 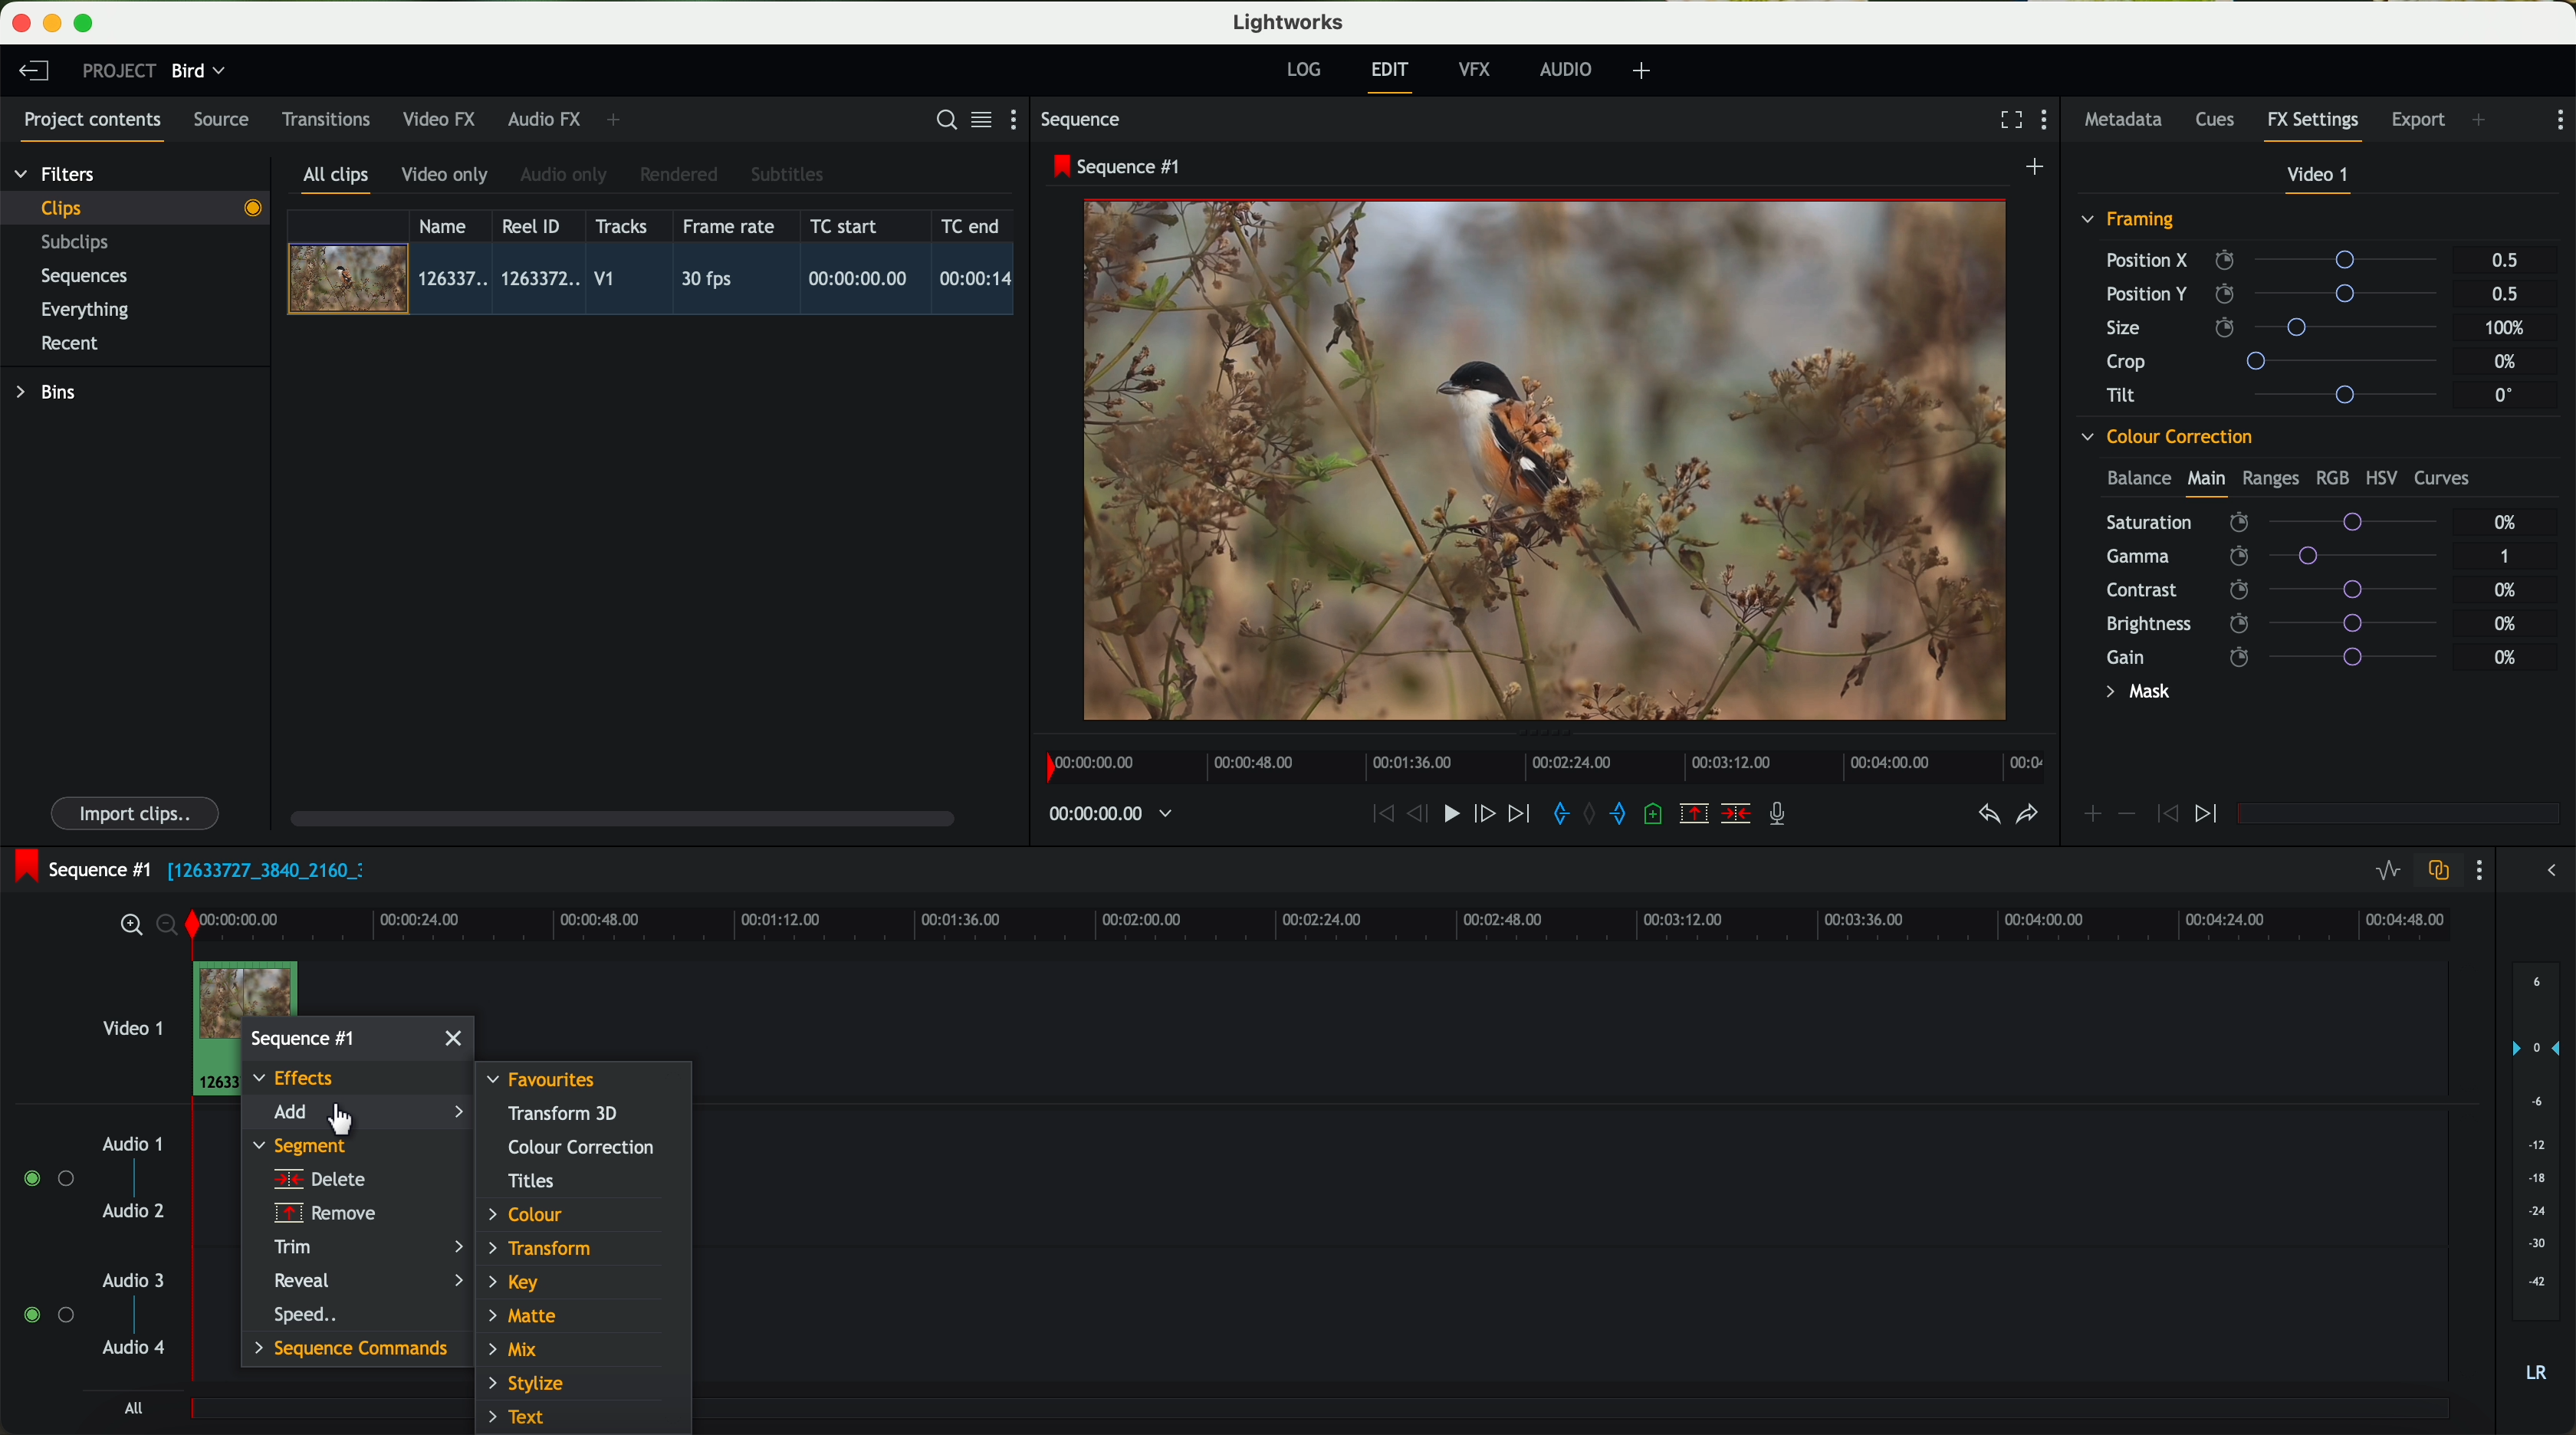 What do you see at coordinates (1022, 119) in the screenshot?
I see `show settings menu` at bounding box center [1022, 119].